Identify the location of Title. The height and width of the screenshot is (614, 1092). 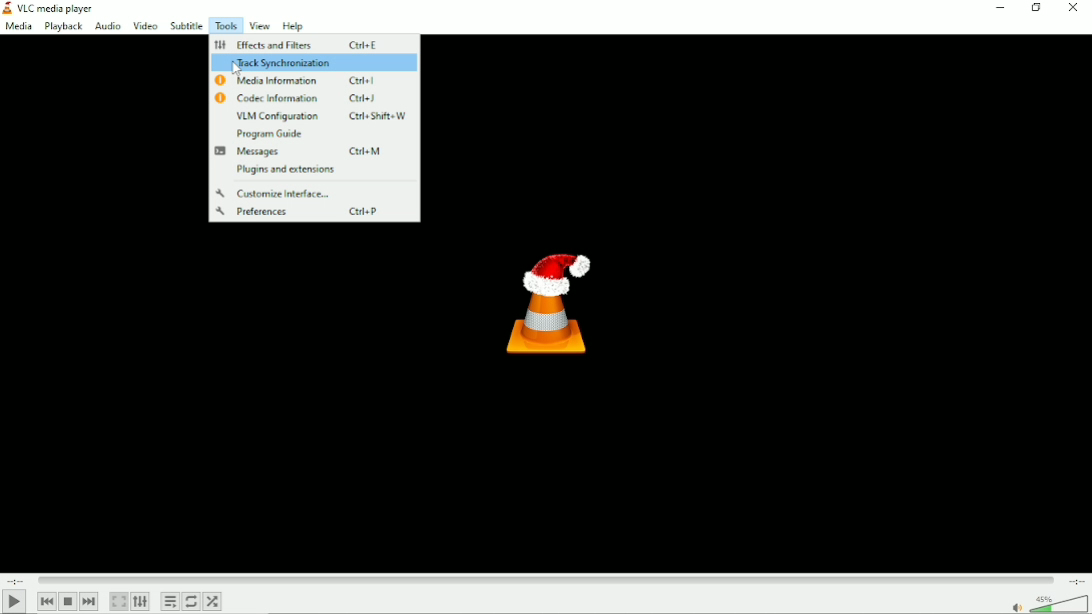
(53, 9).